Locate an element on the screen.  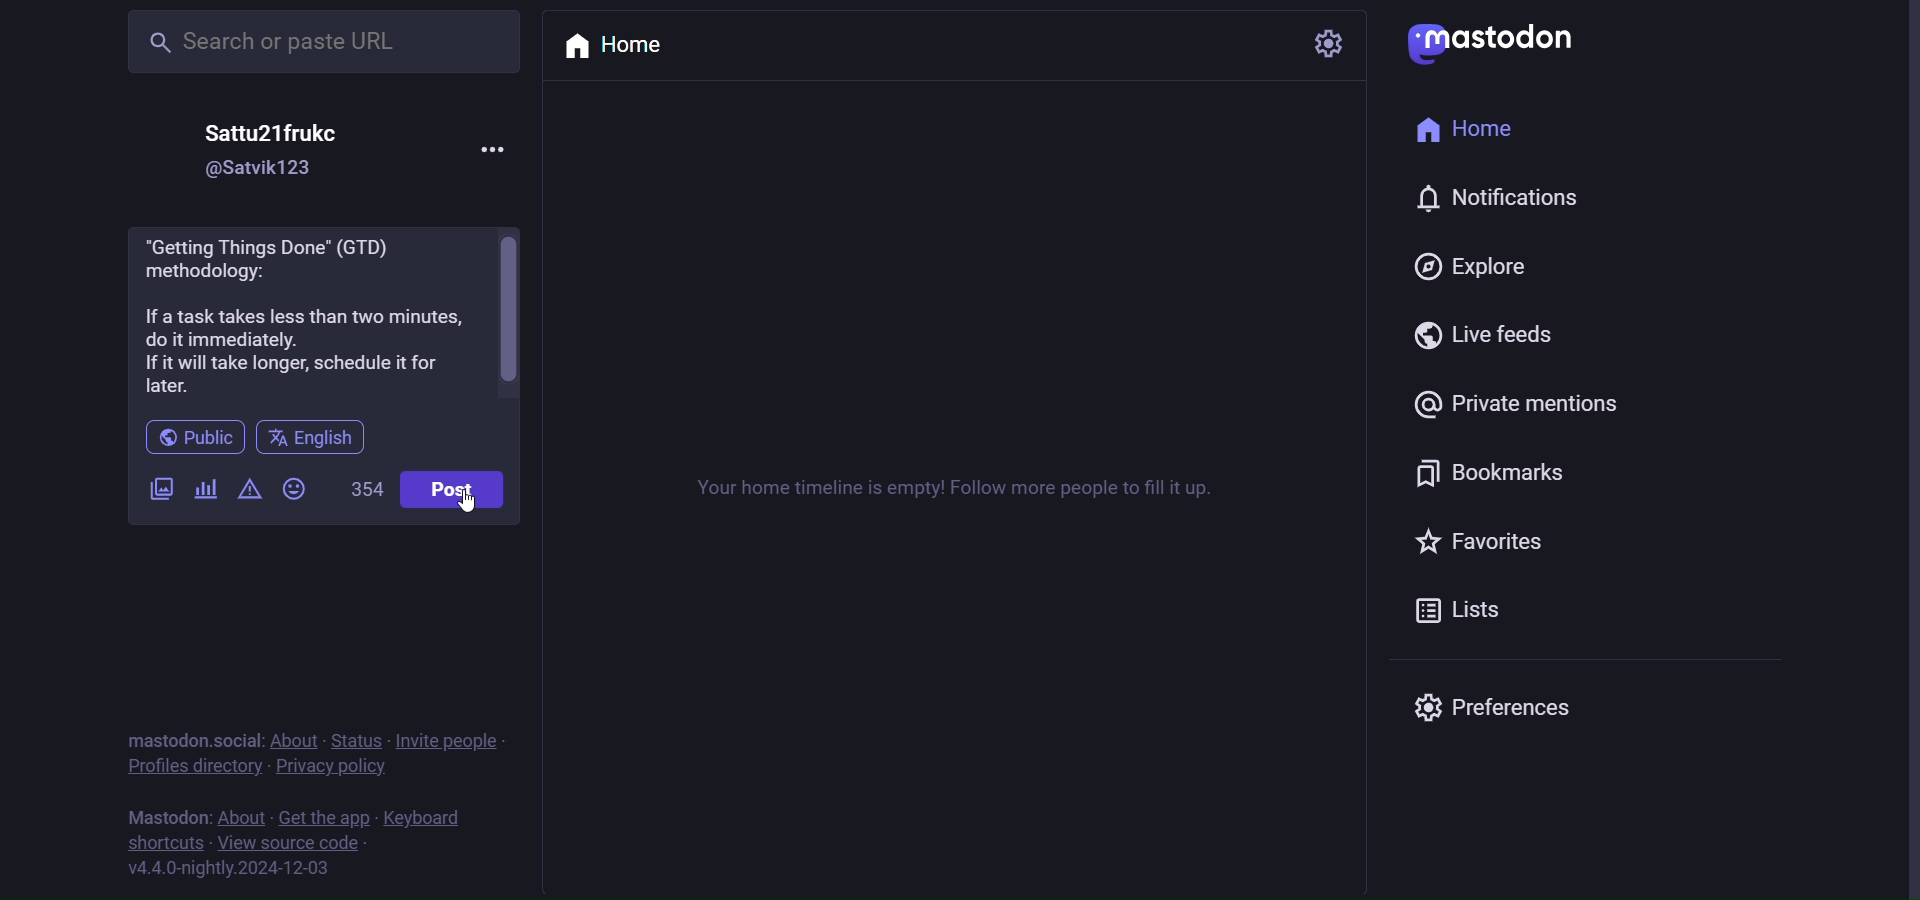
explore is located at coordinates (1480, 266).